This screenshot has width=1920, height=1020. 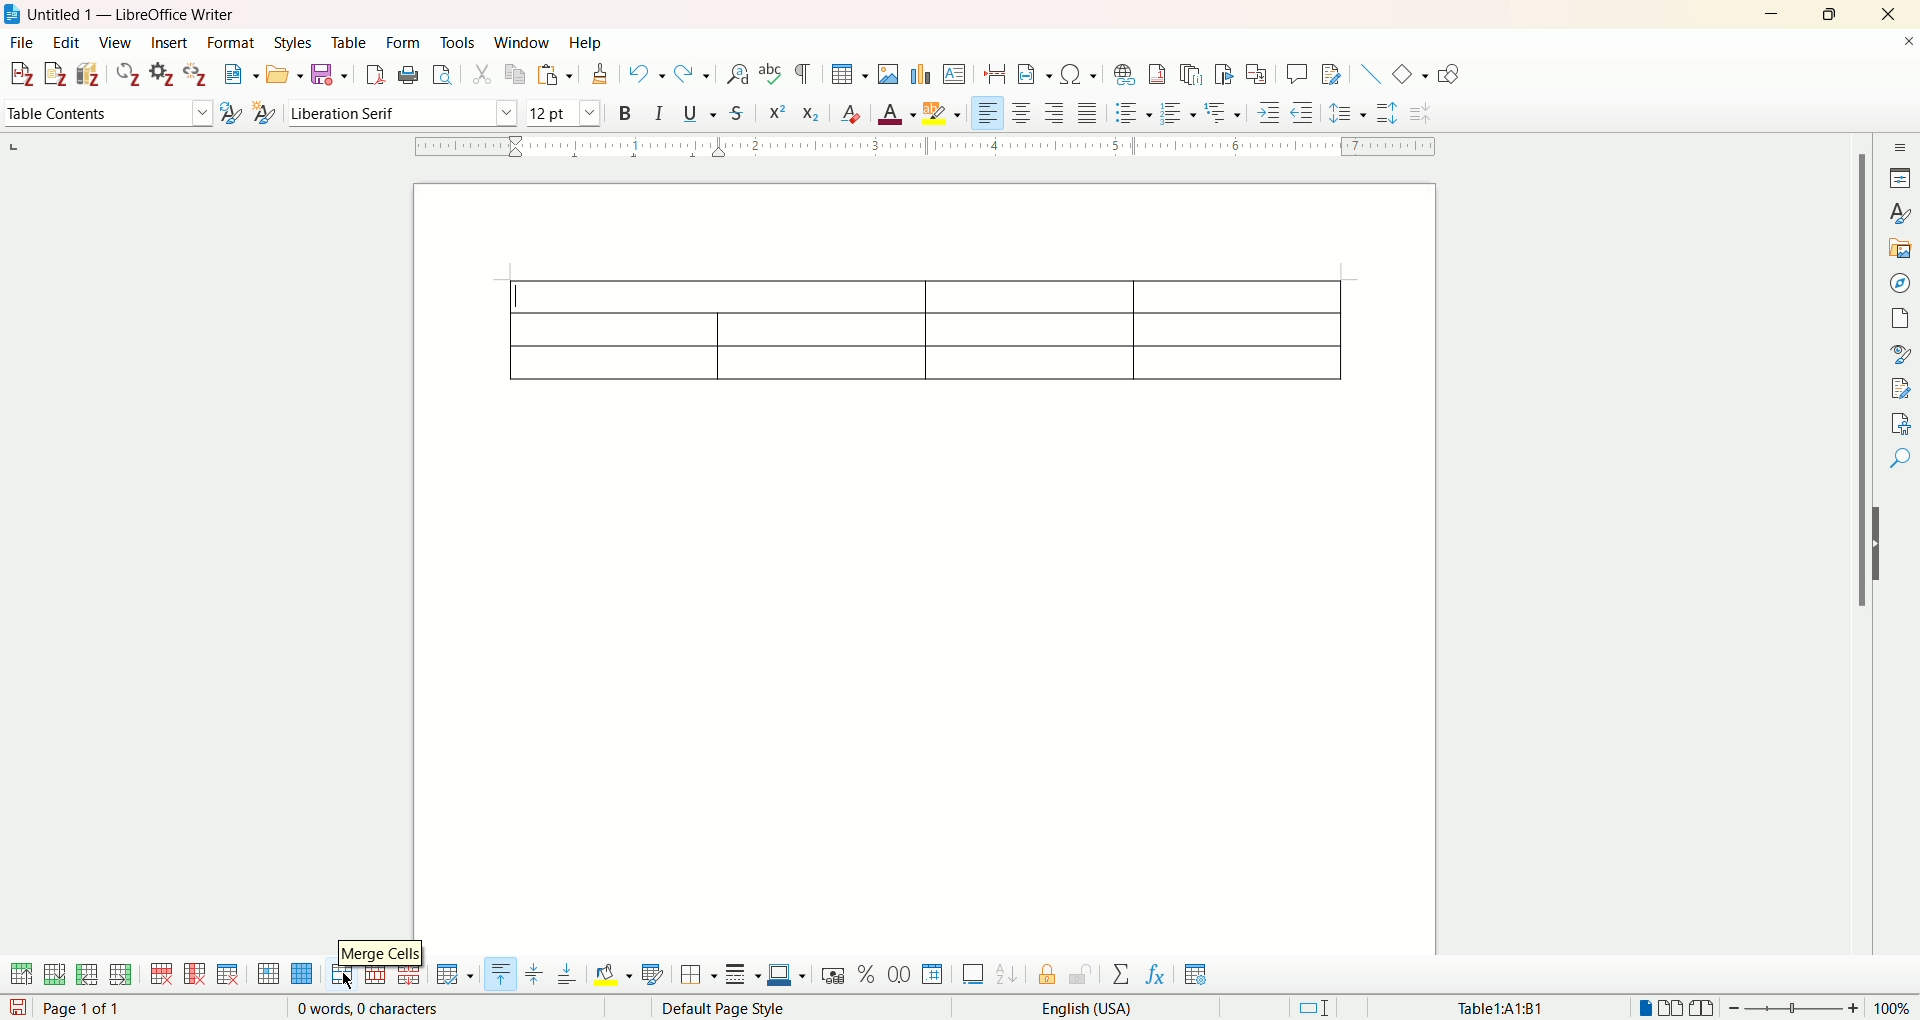 I want to click on multiple page view, so click(x=1673, y=1010).